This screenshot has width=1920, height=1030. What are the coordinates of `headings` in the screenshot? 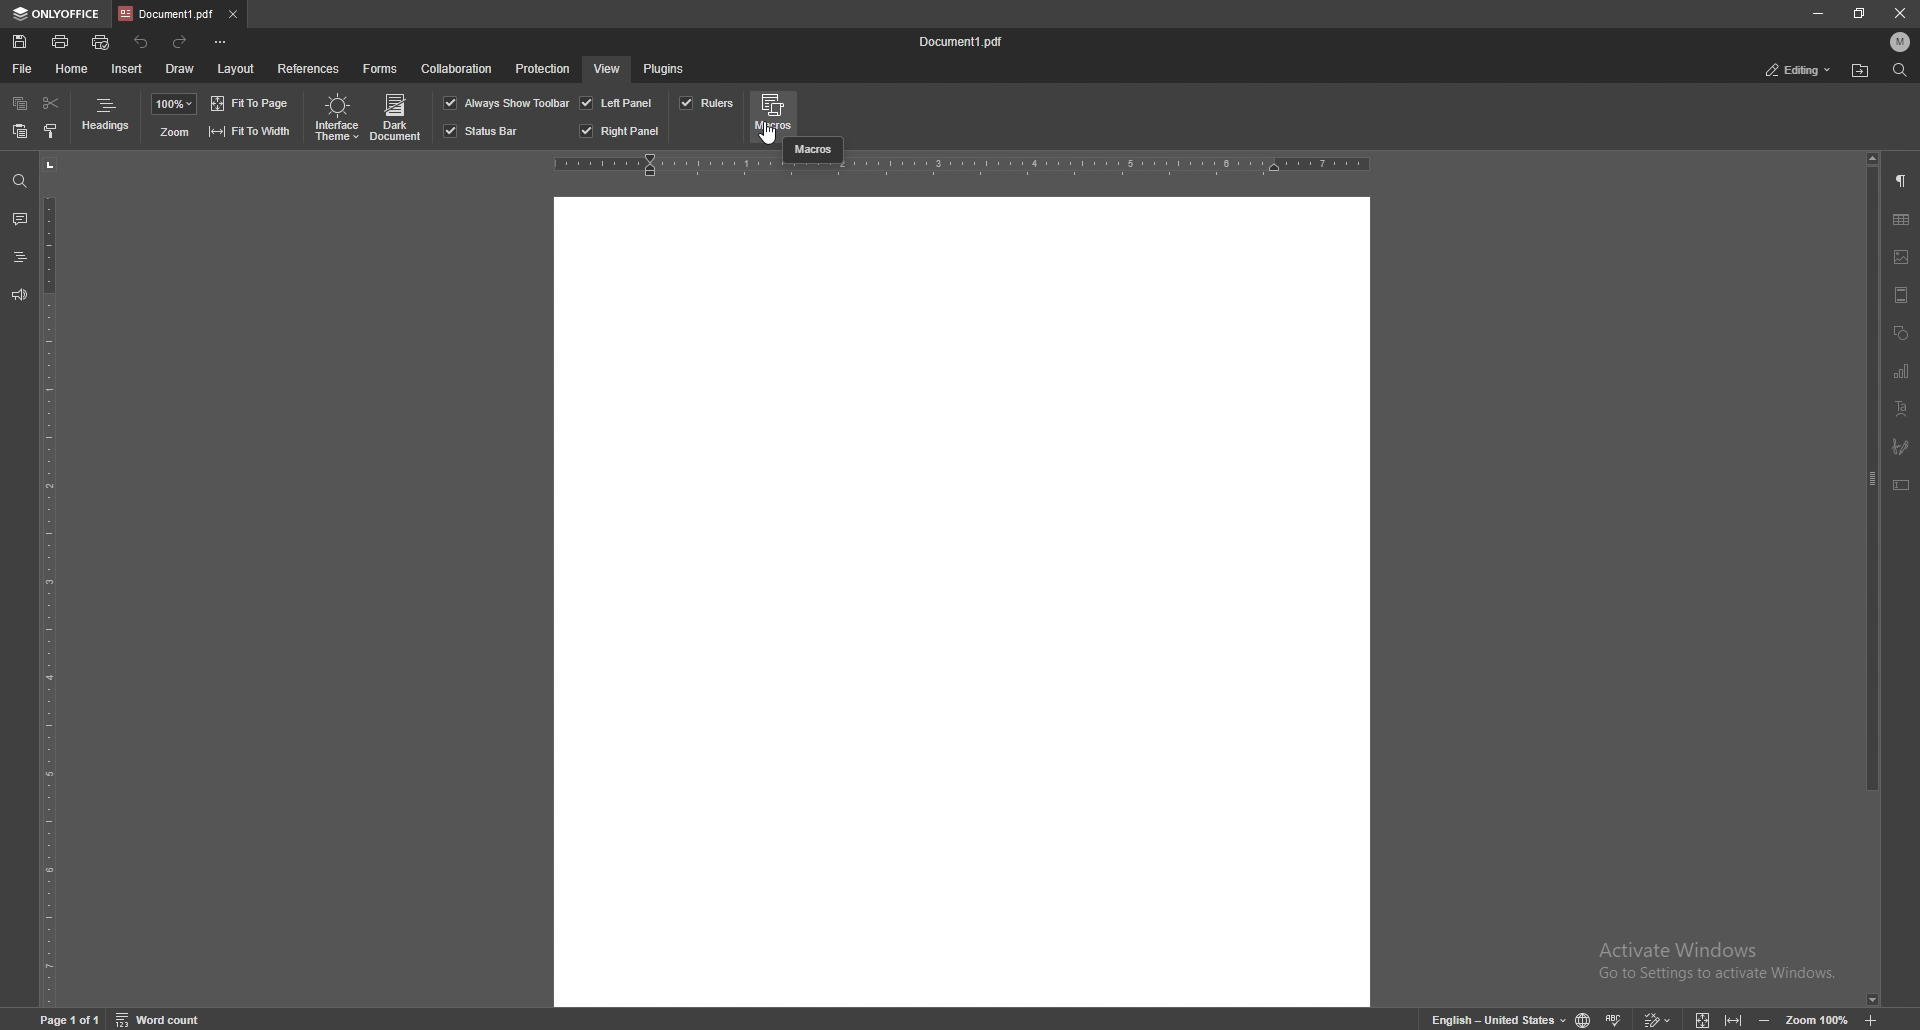 It's located at (107, 118).